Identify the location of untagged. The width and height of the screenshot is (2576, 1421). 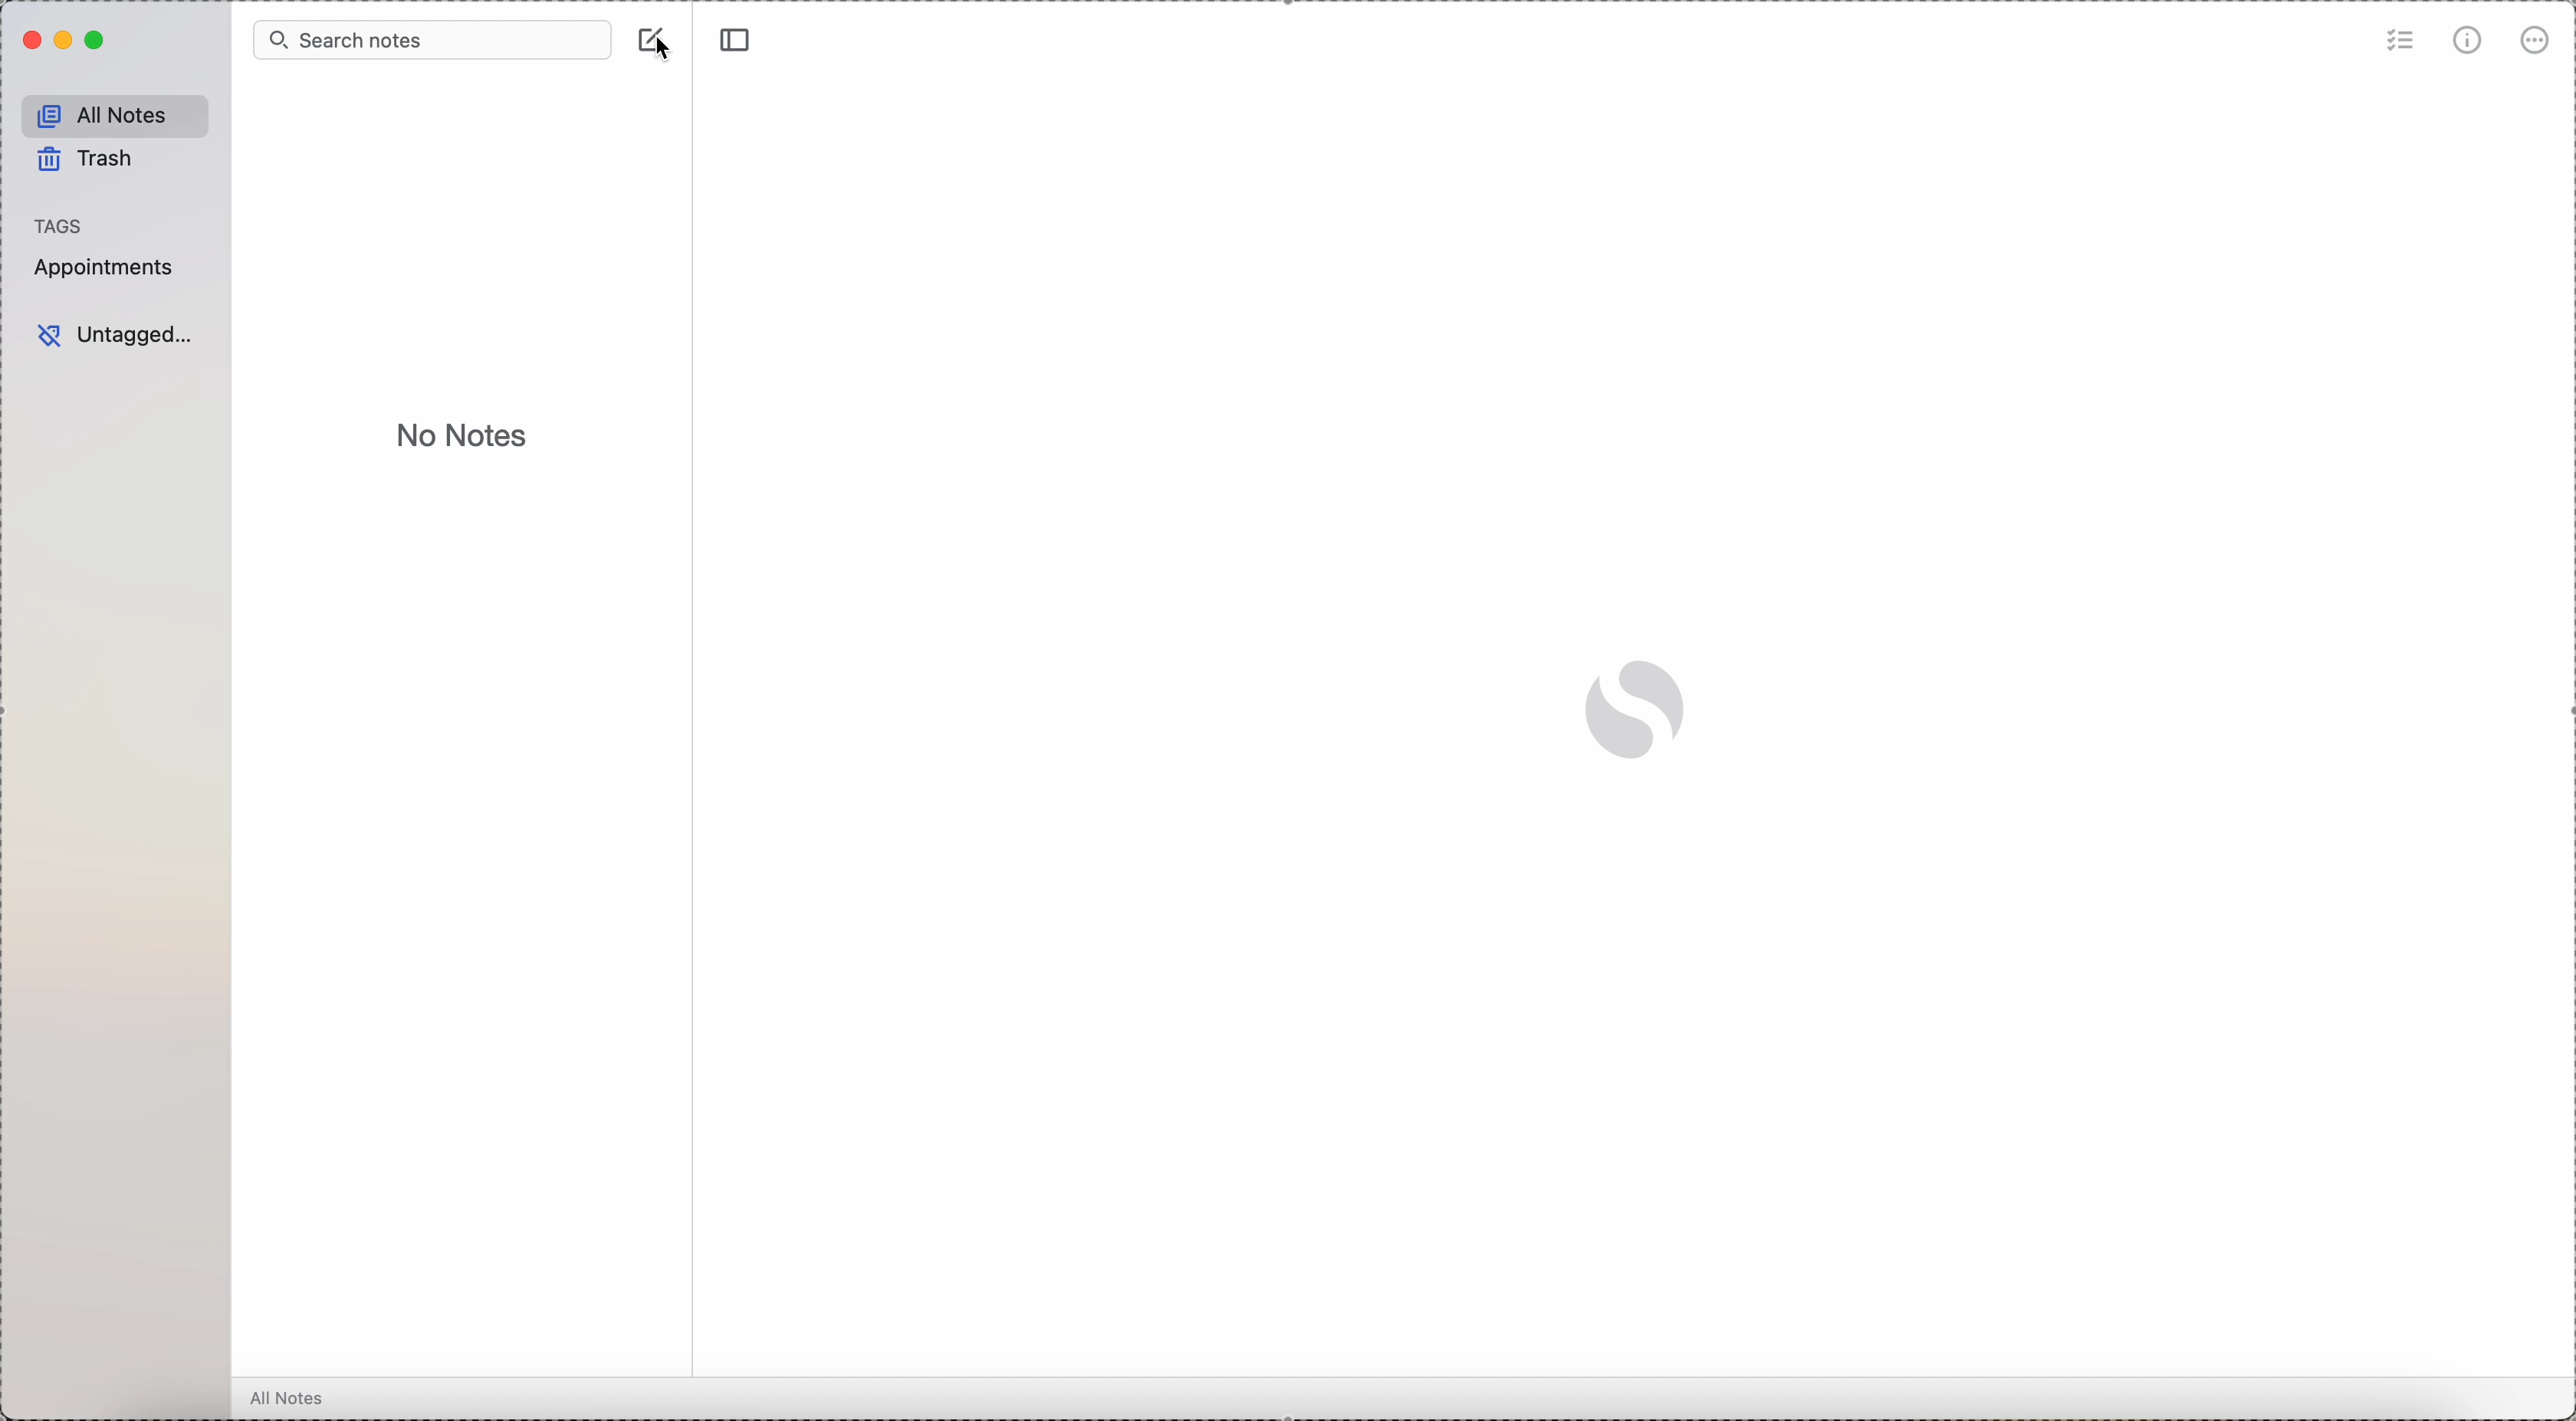
(116, 335).